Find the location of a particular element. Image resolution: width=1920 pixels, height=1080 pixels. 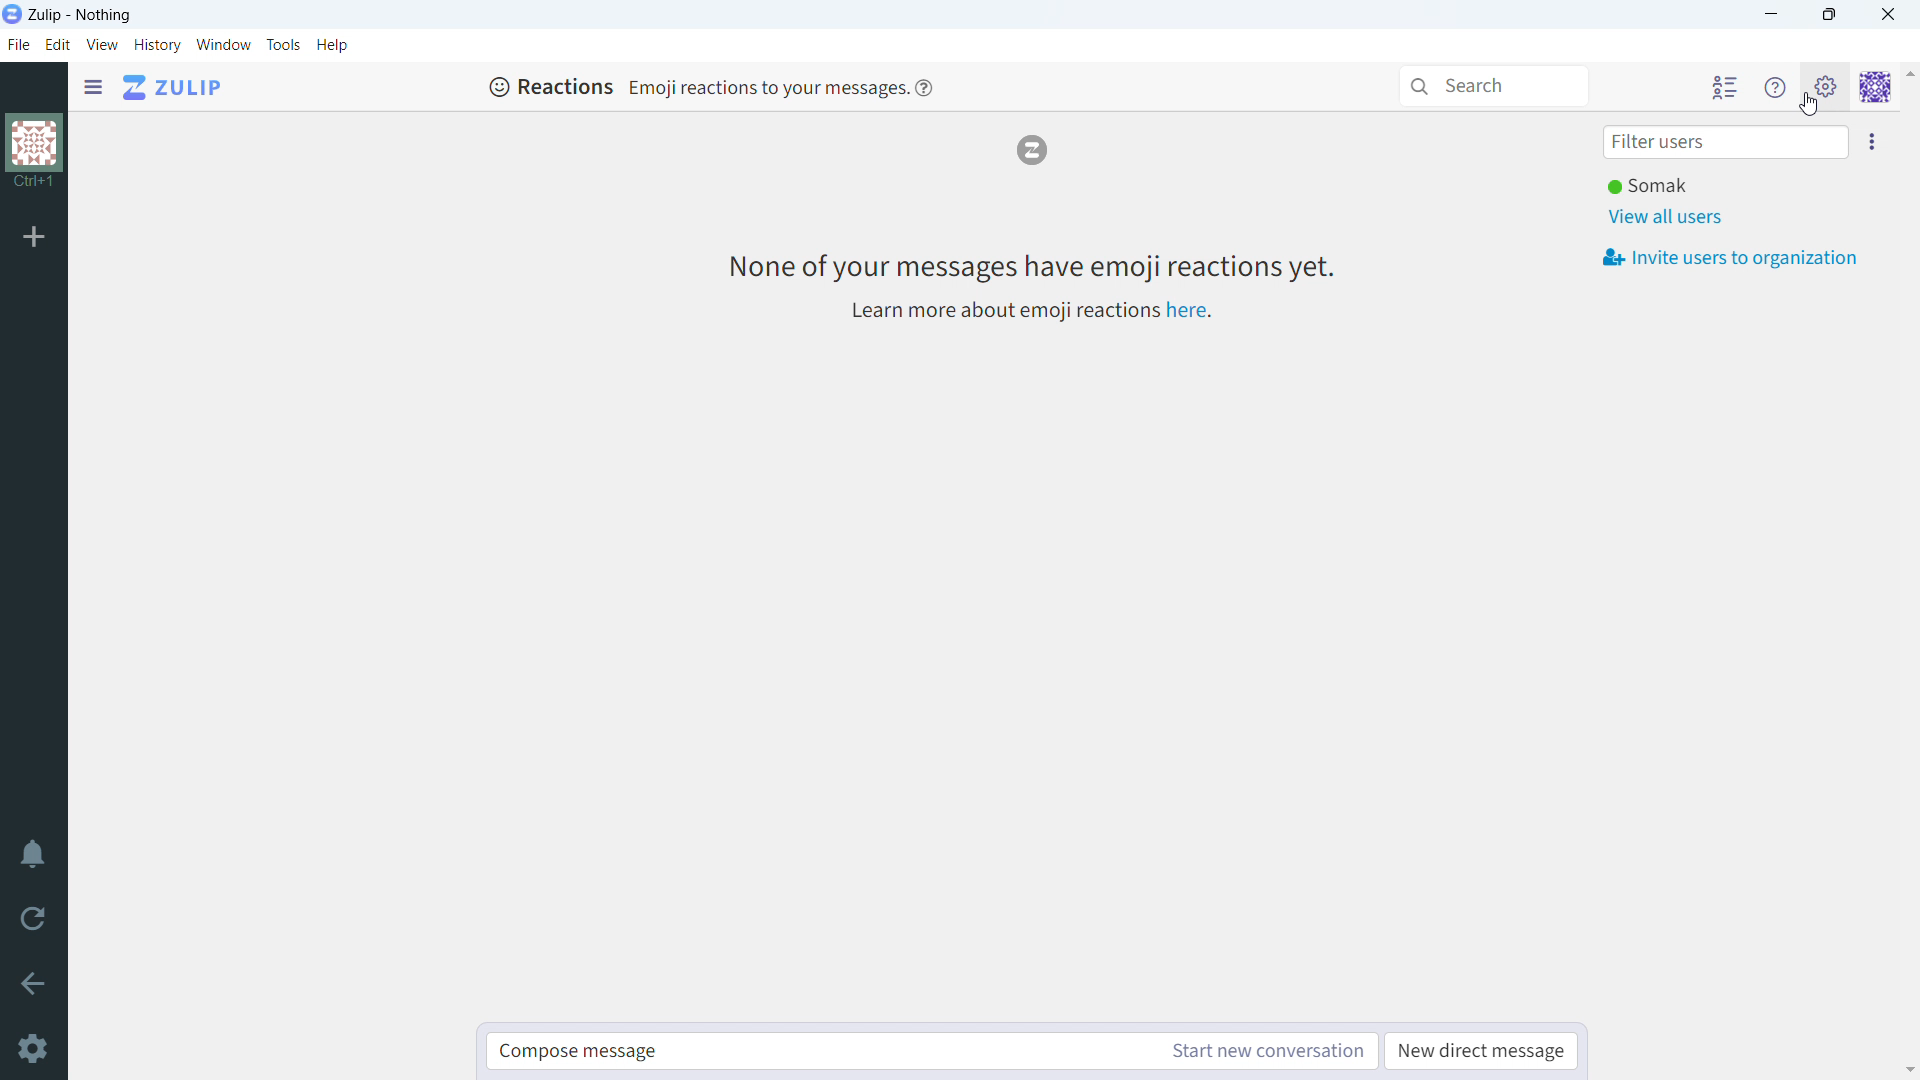

edit is located at coordinates (58, 46).